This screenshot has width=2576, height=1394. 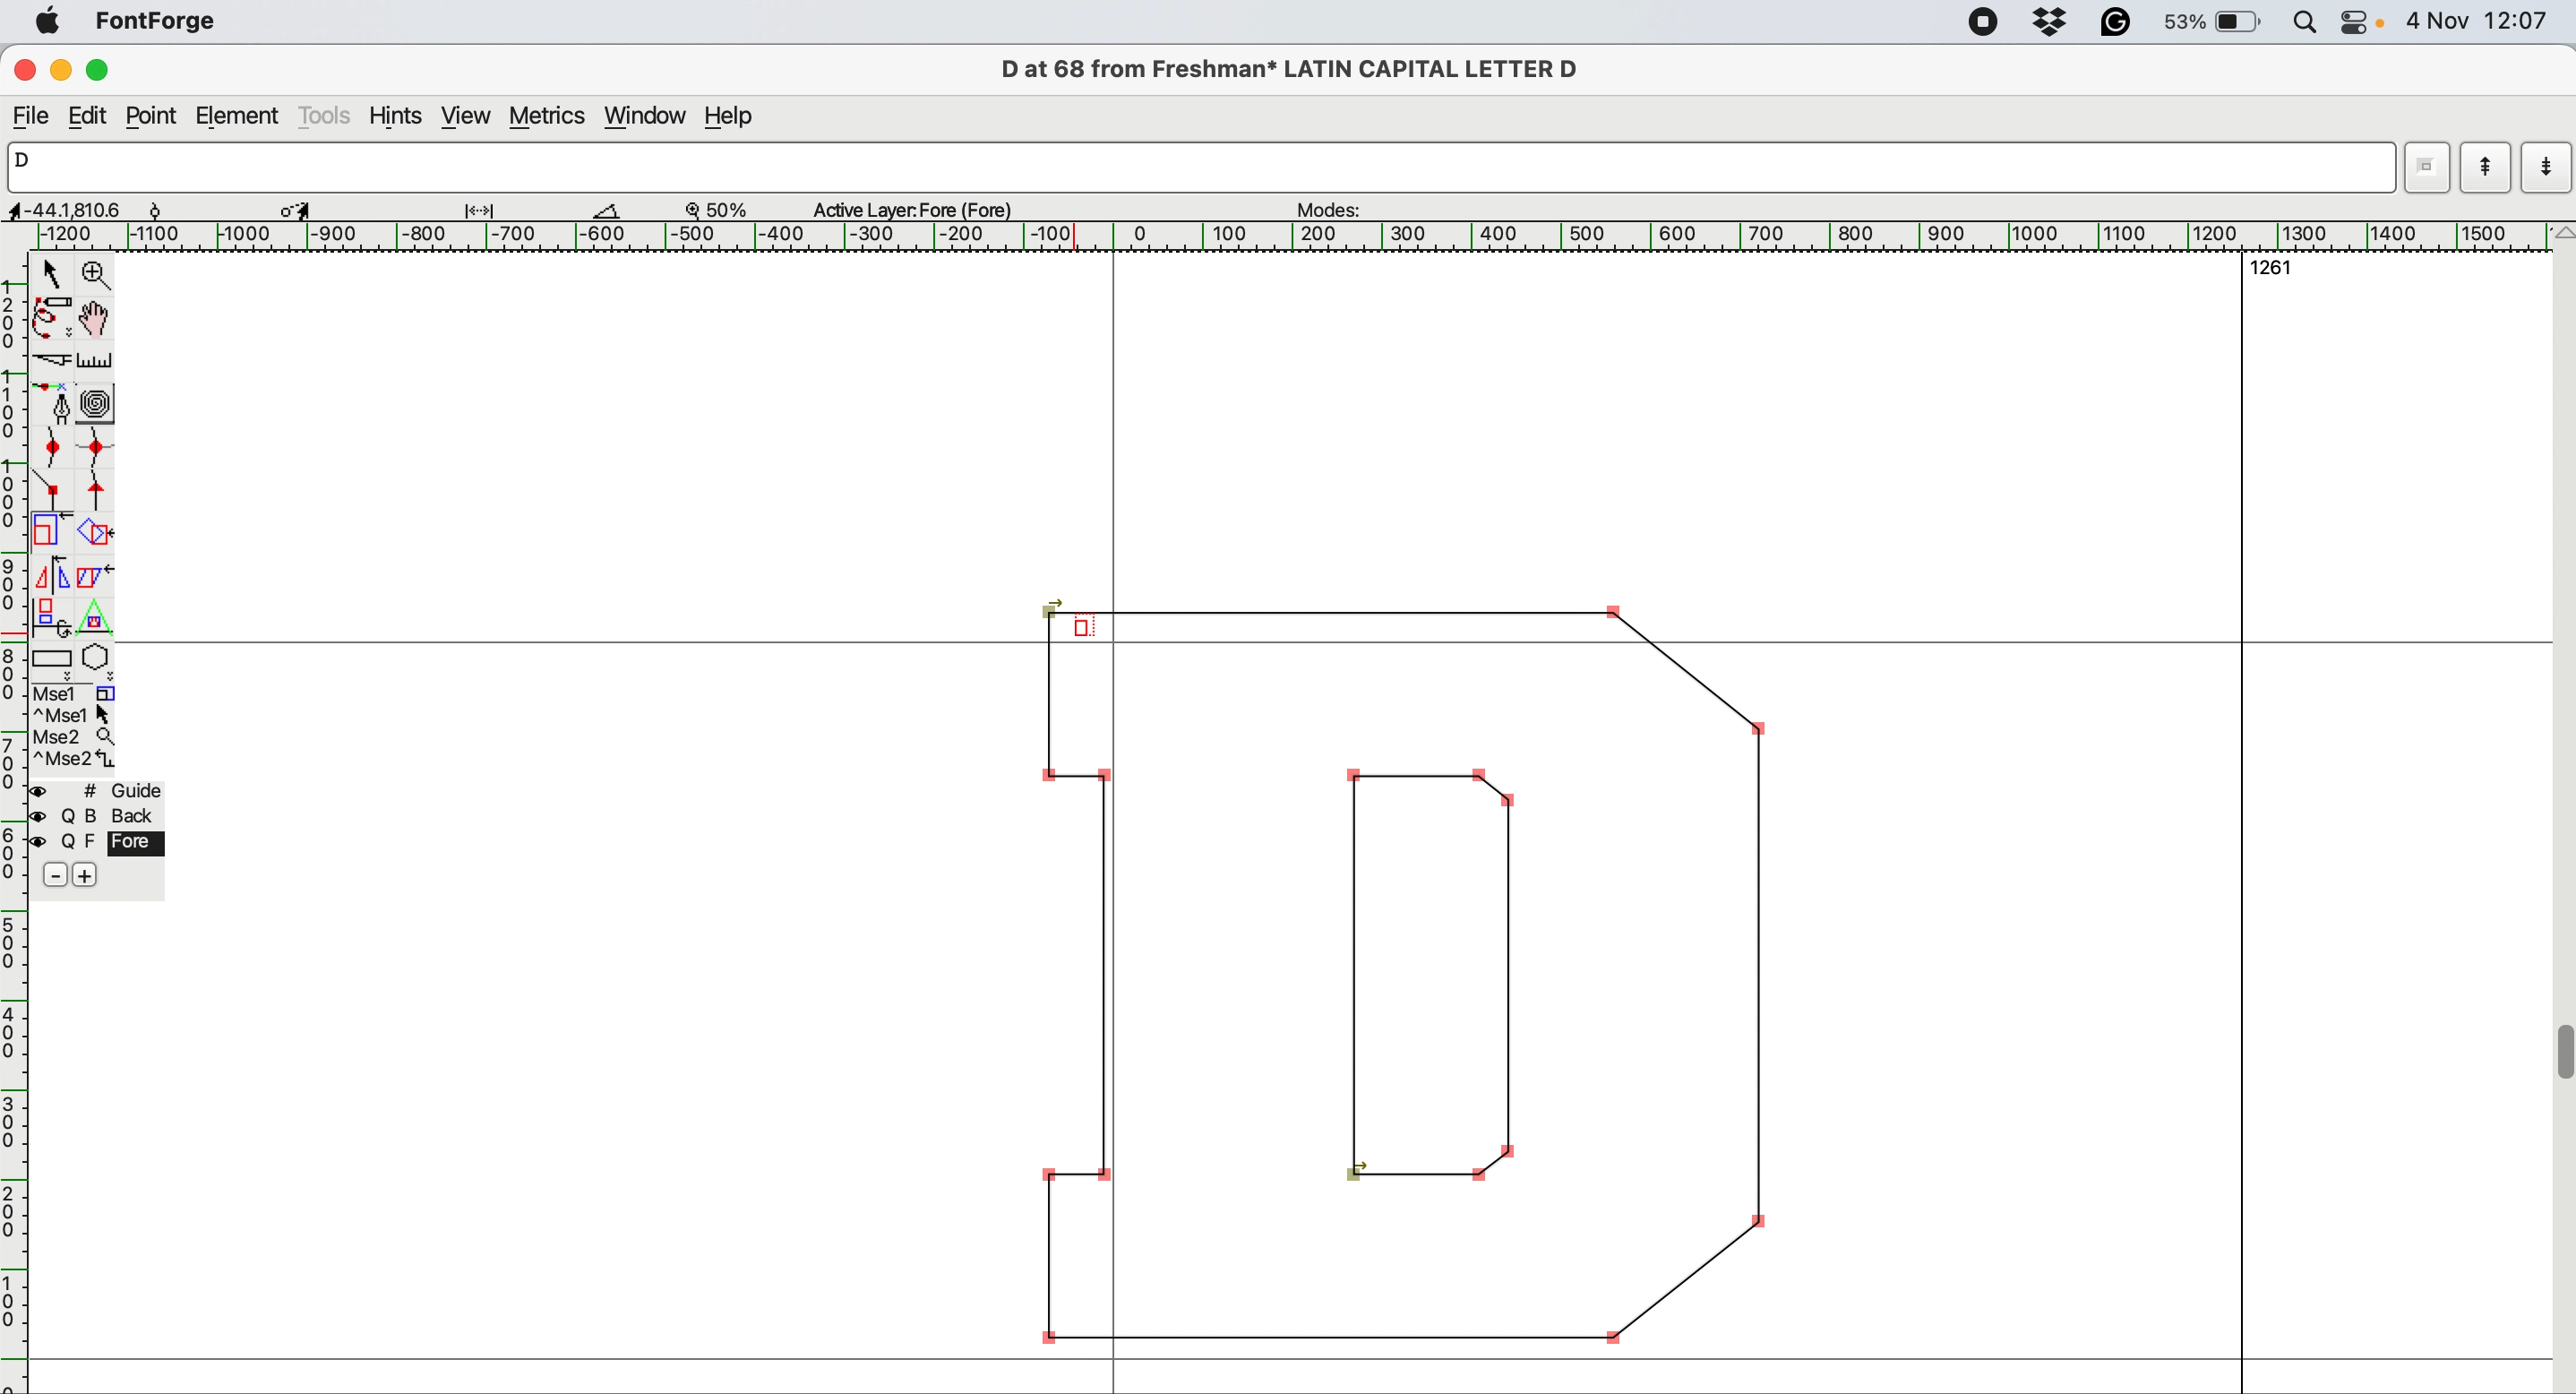 What do you see at coordinates (2560, 807) in the screenshot?
I see `vertical scroll bar` at bounding box center [2560, 807].